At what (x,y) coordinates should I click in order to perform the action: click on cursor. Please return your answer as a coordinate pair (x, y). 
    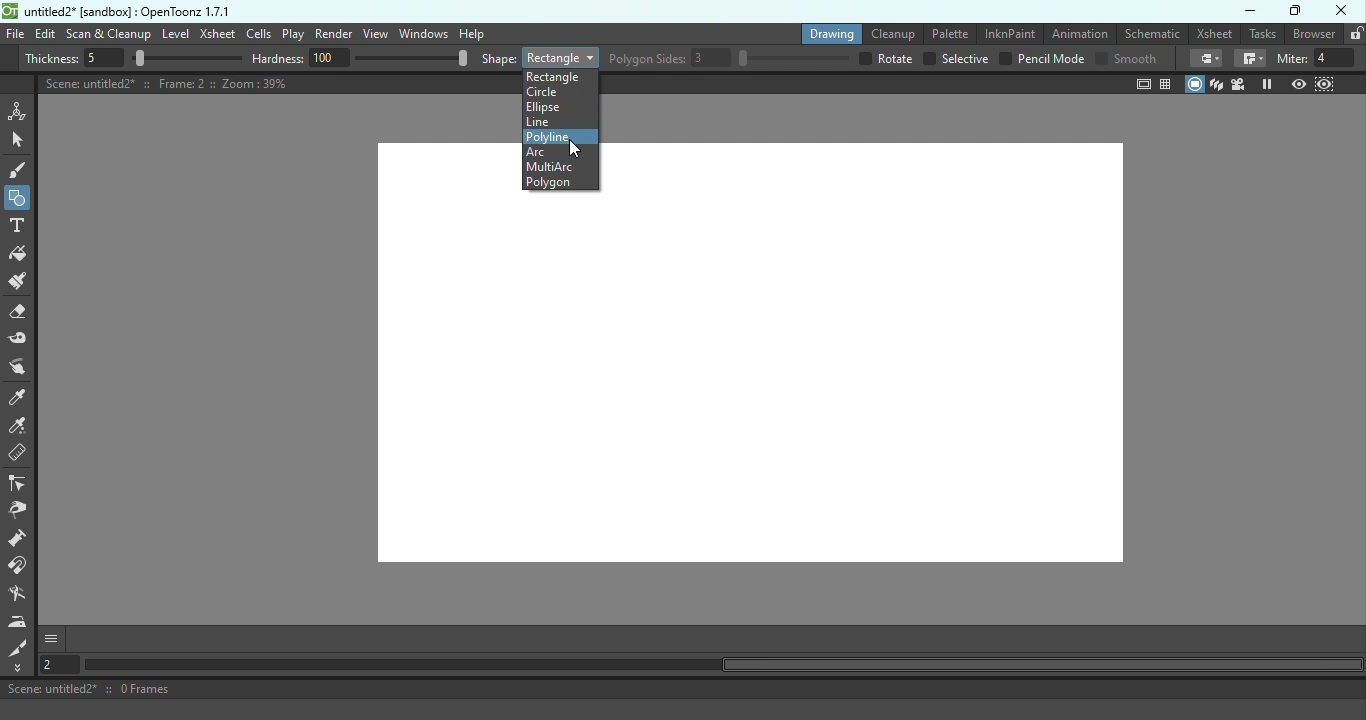
    Looking at the image, I should click on (575, 149).